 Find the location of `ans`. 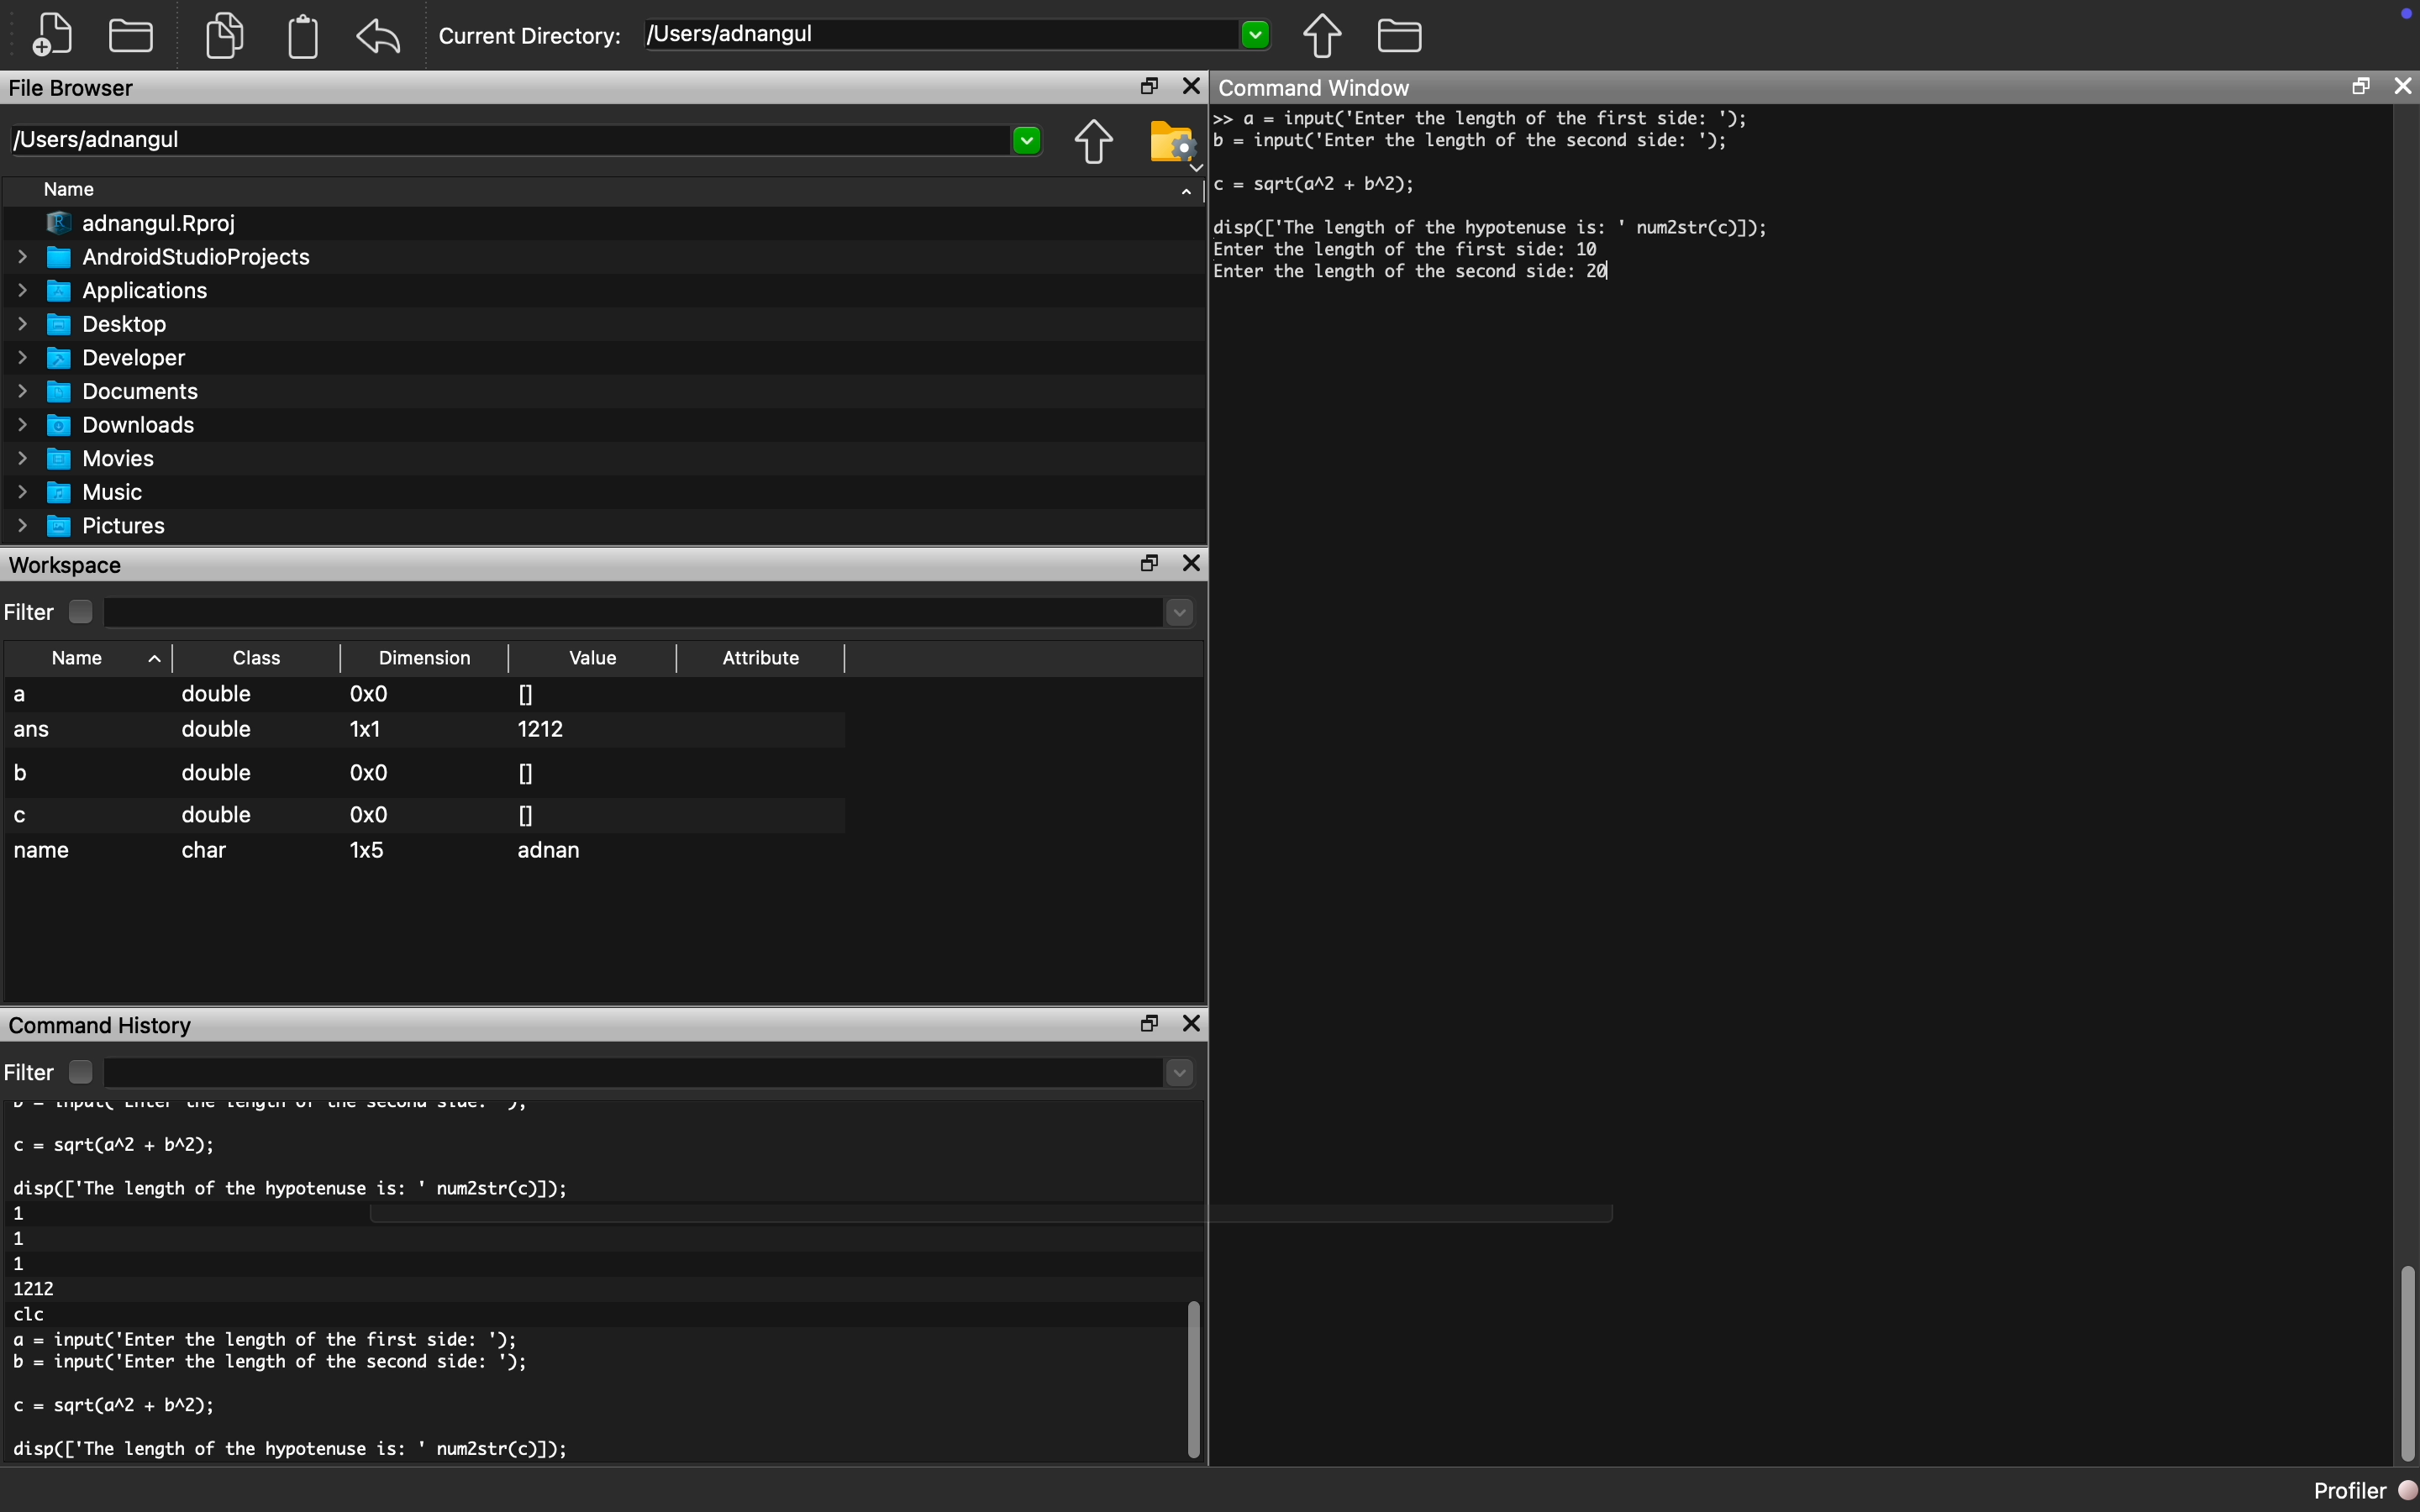

ans is located at coordinates (34, 733).